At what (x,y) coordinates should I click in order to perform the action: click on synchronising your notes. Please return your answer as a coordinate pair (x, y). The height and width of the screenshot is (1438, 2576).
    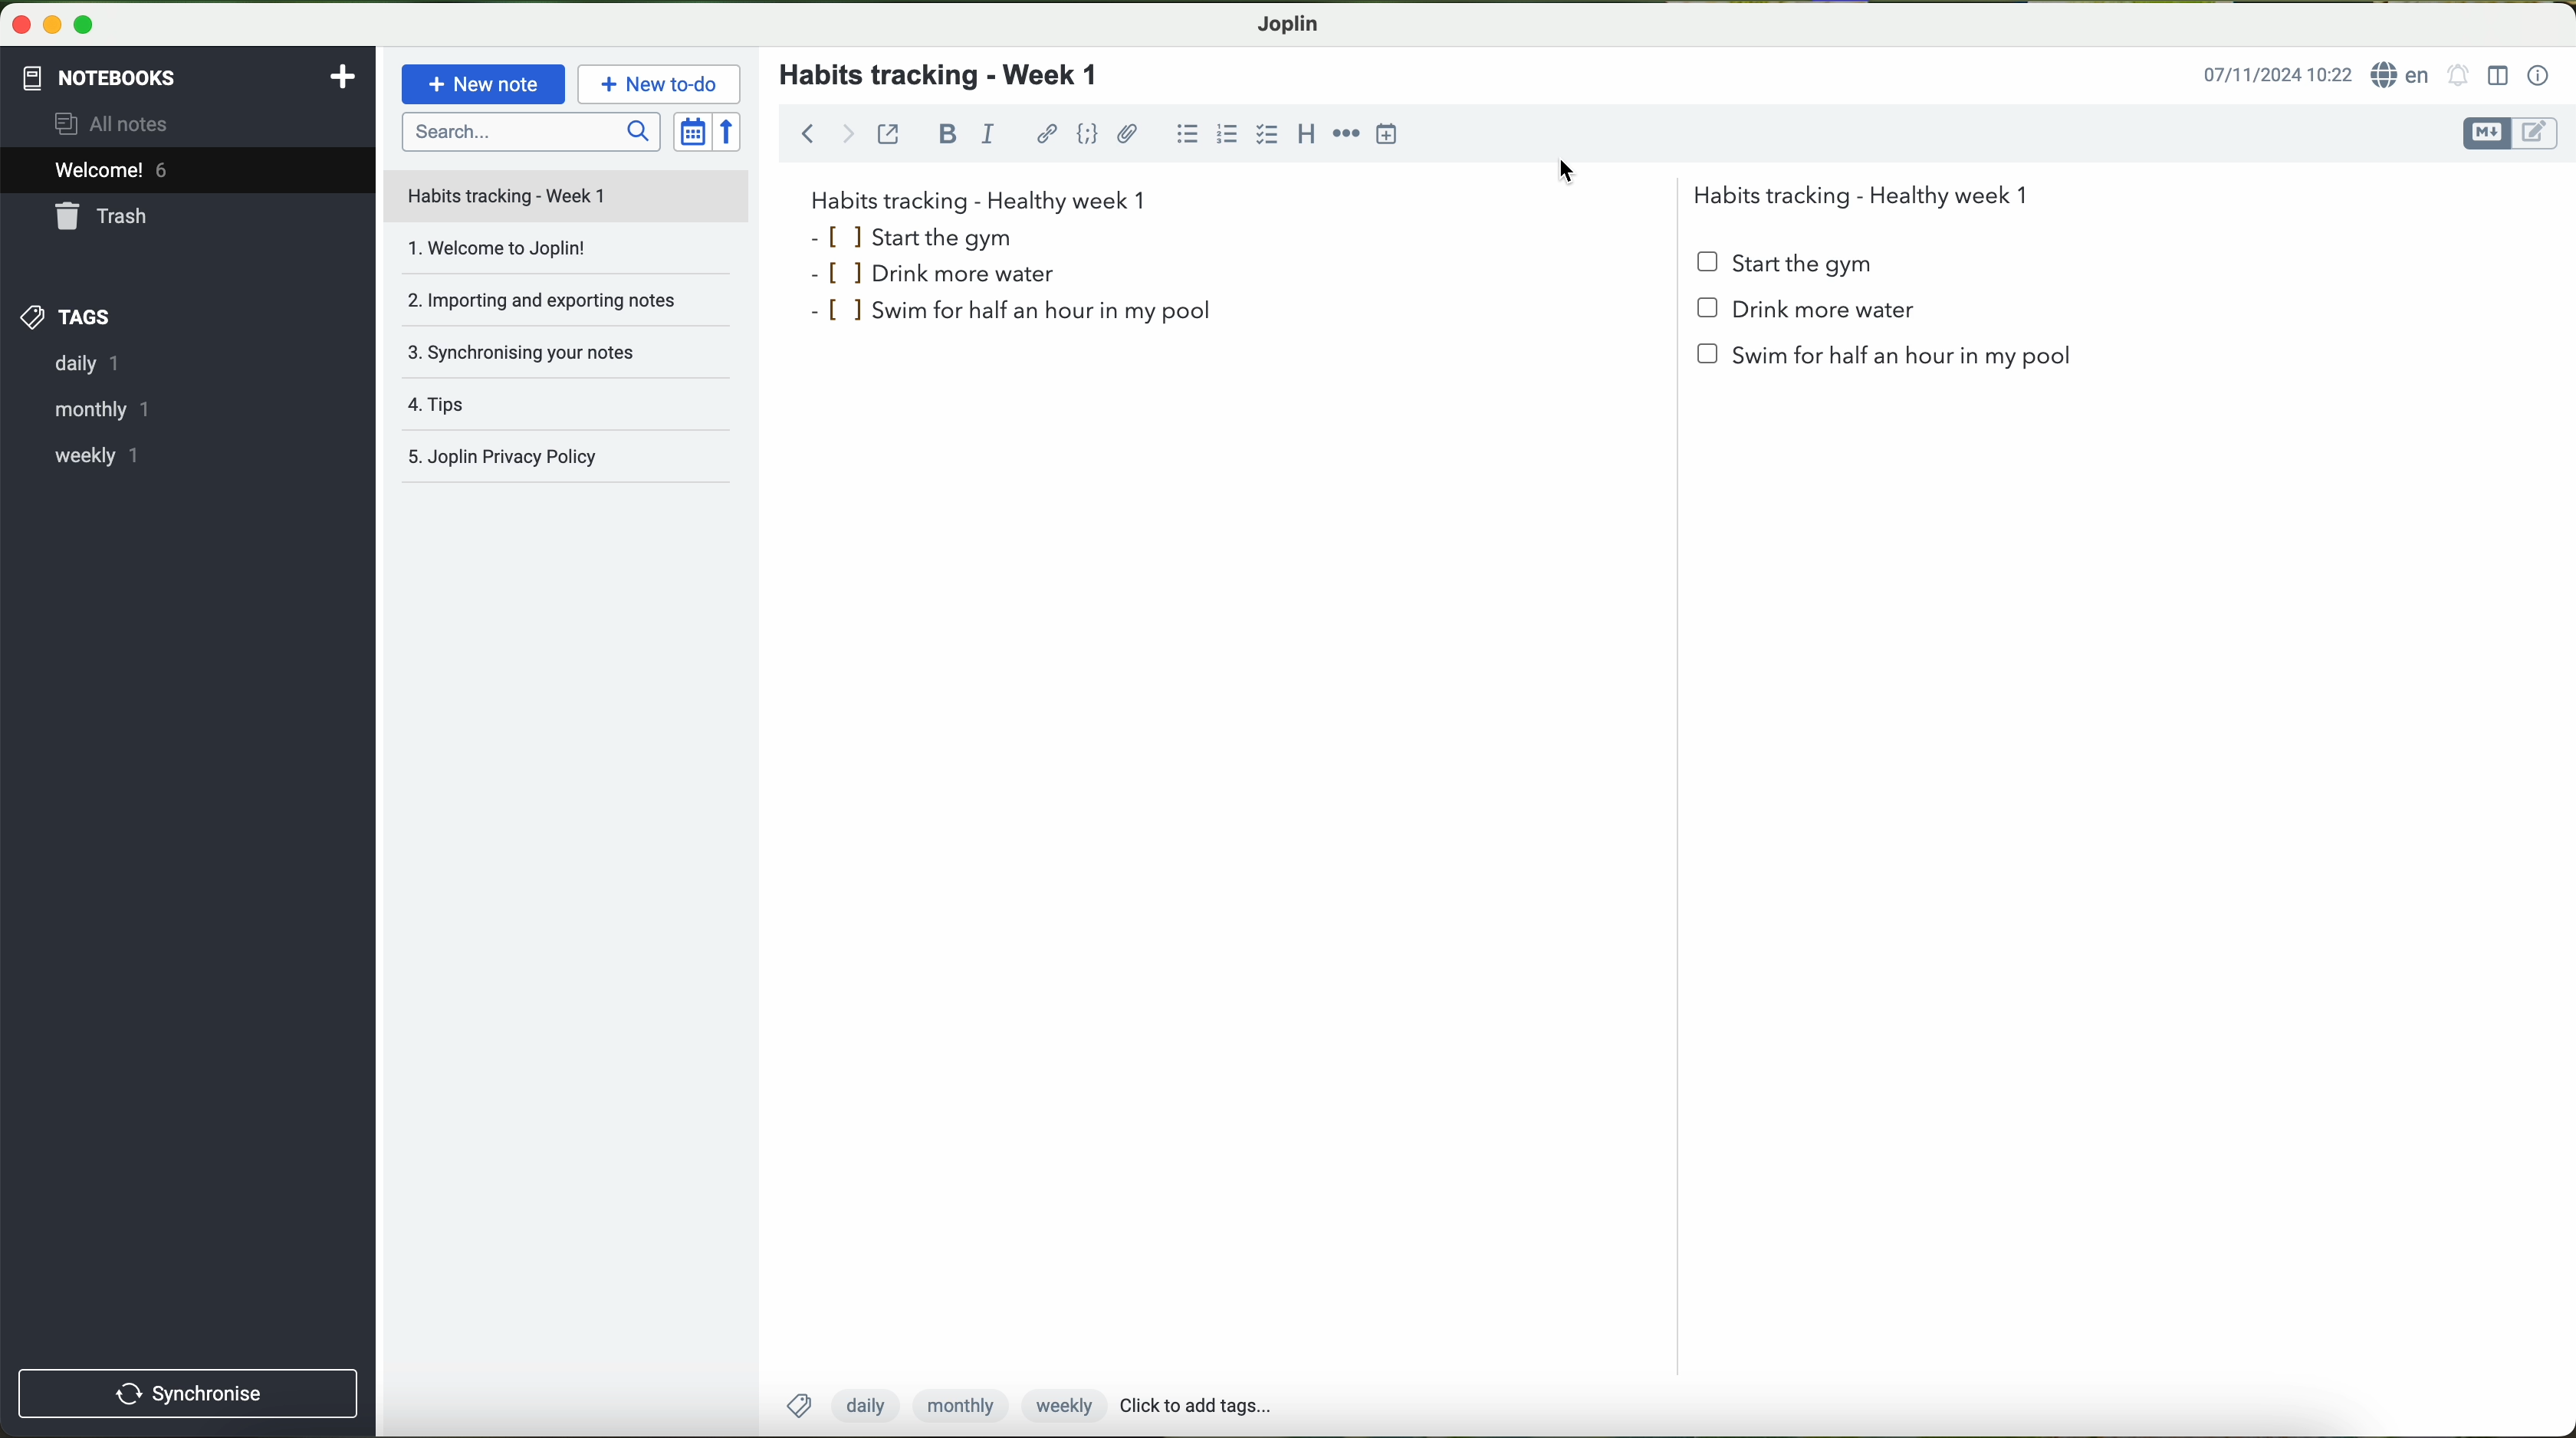
    Looking at the image, I should click on (574, 359).